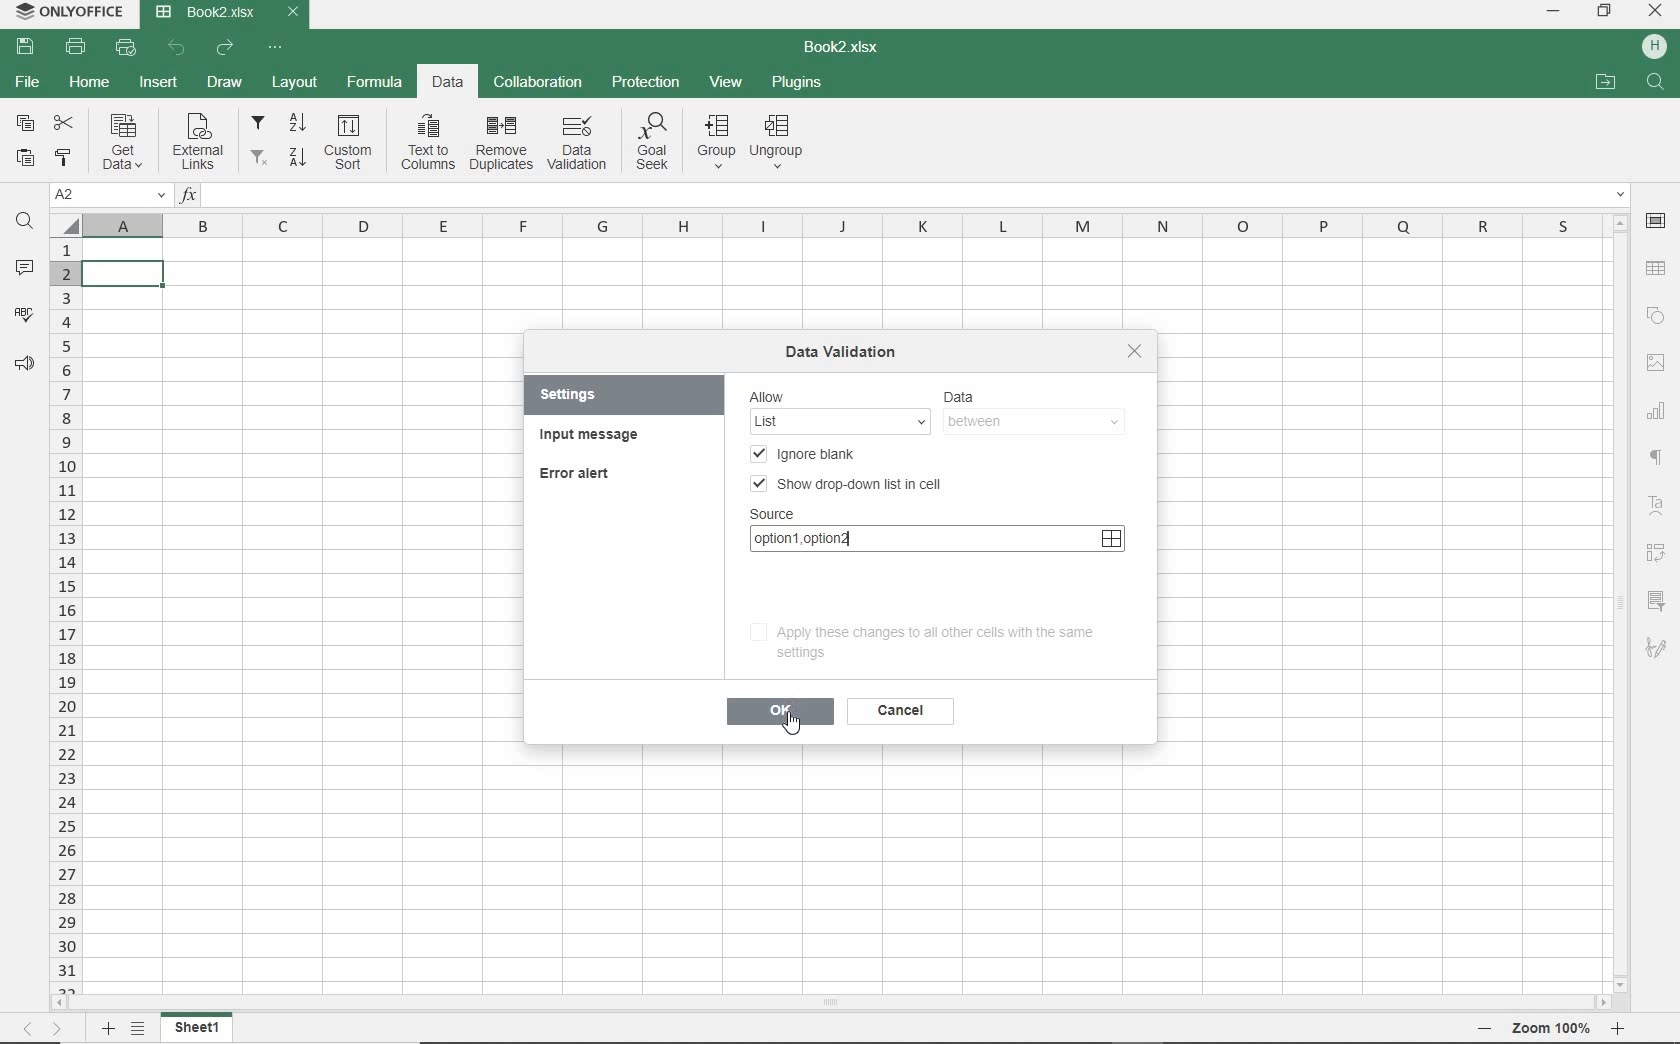 The height and width of the screenshot is (1044, 1680). Describe the element at coordinates (293, 12) in the screenshot. I see `CLOSE TAB` at that location.